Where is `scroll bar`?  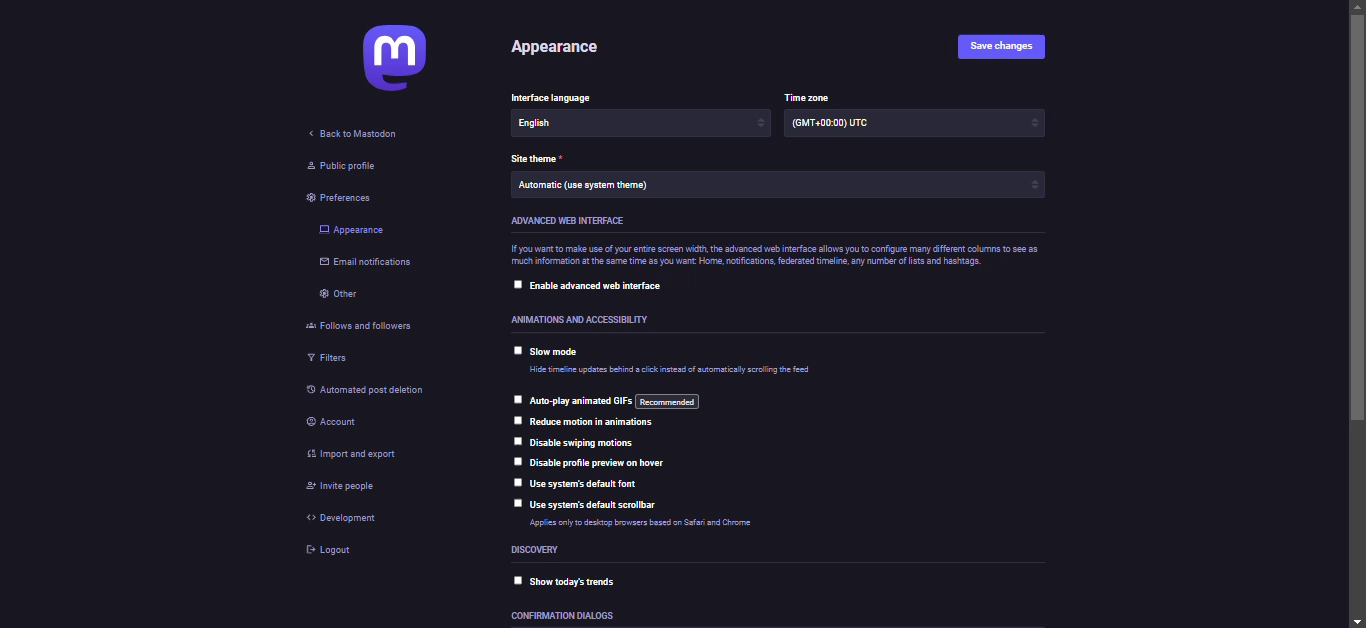 scroll bar is located at coordinates (1356, 313).